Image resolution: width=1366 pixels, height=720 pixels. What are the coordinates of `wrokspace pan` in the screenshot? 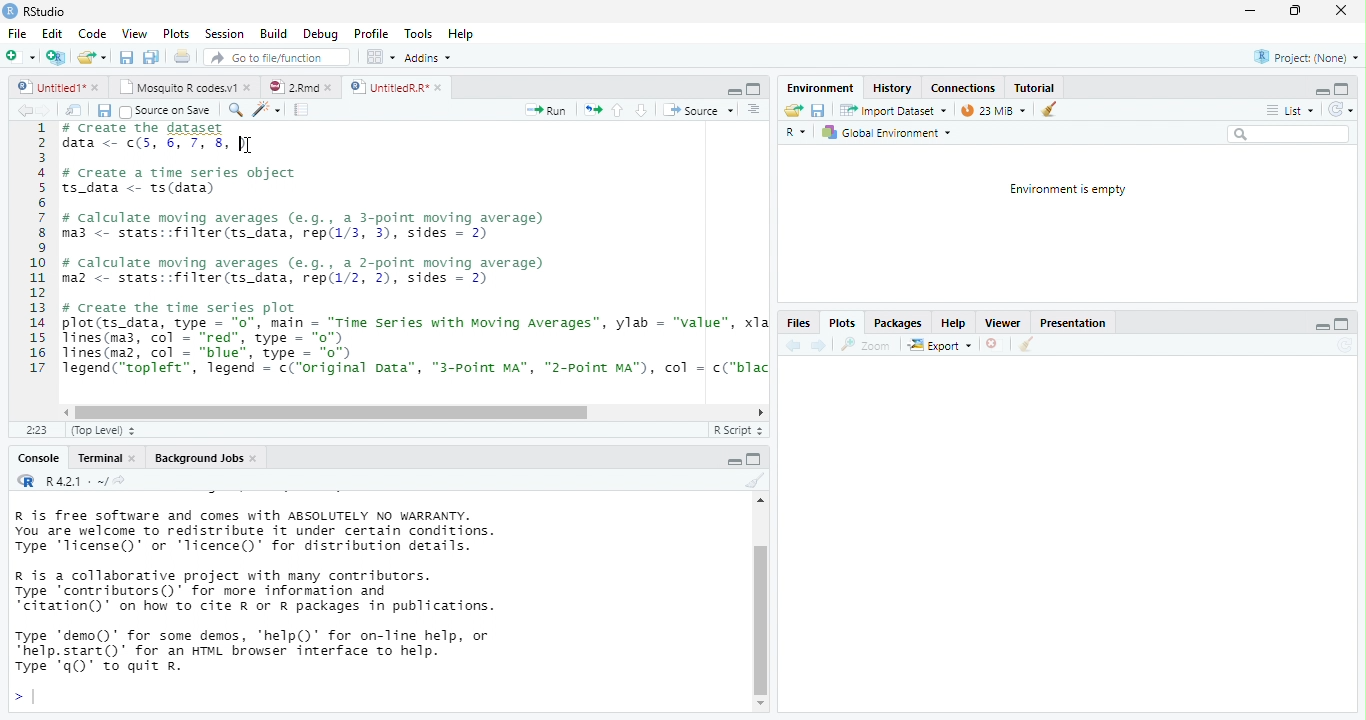 It's located at (379, 57).